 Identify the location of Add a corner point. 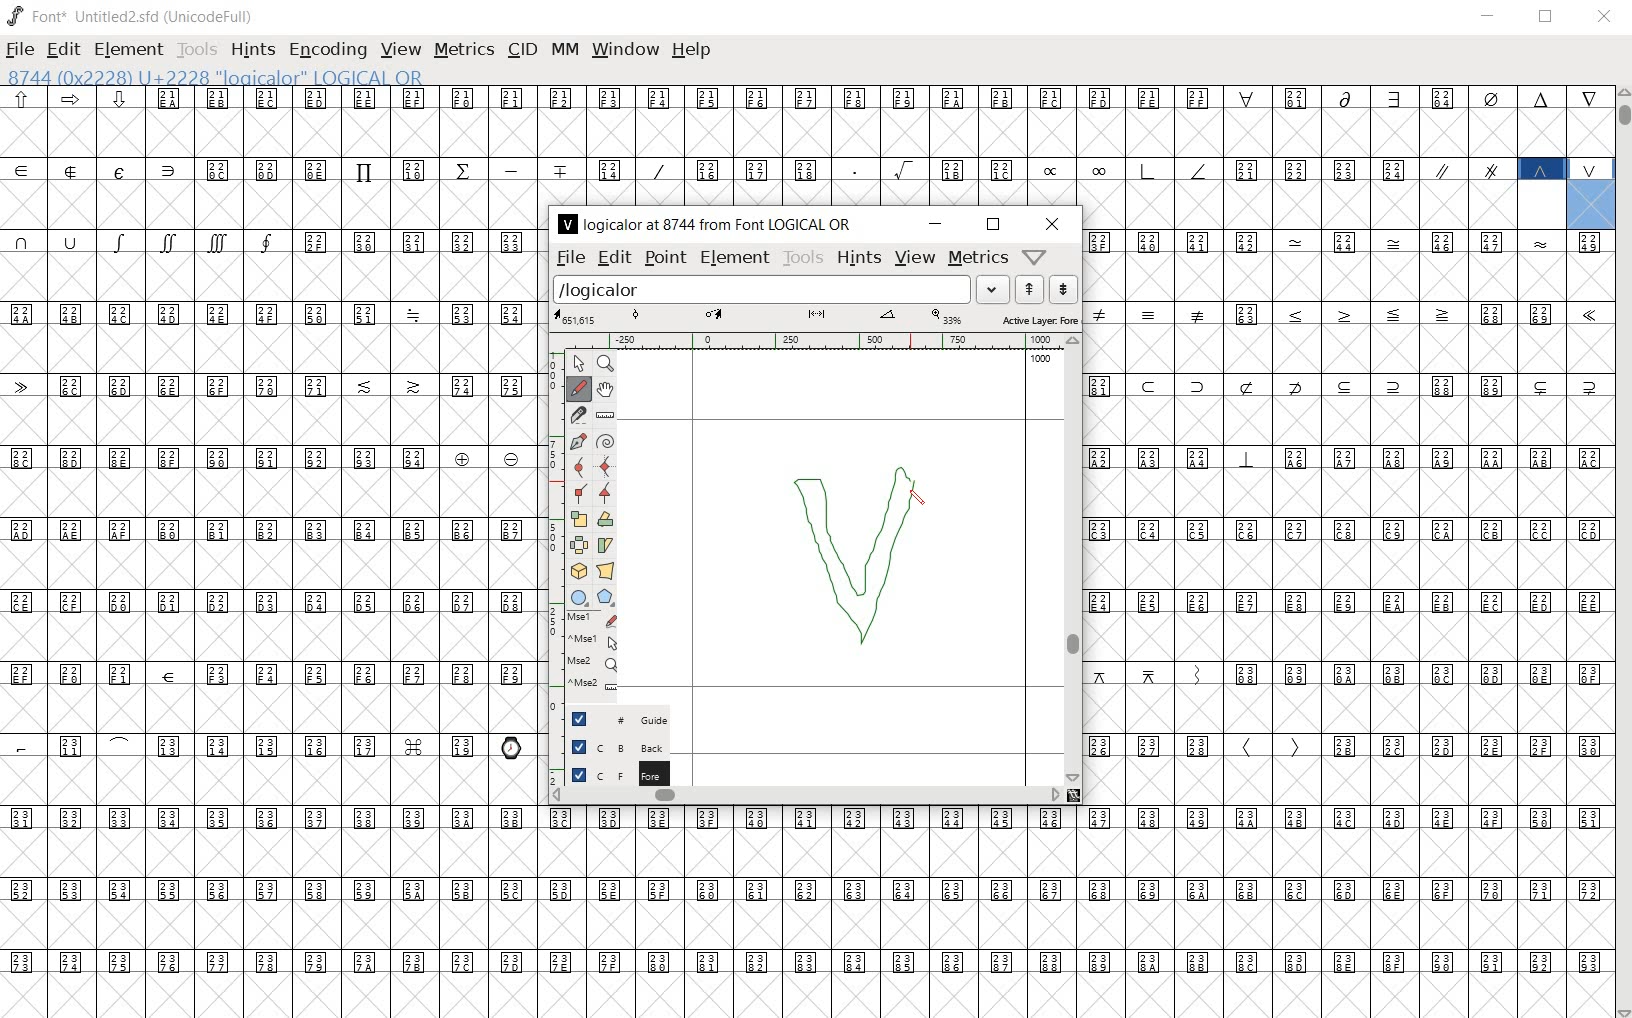
(604, 492).